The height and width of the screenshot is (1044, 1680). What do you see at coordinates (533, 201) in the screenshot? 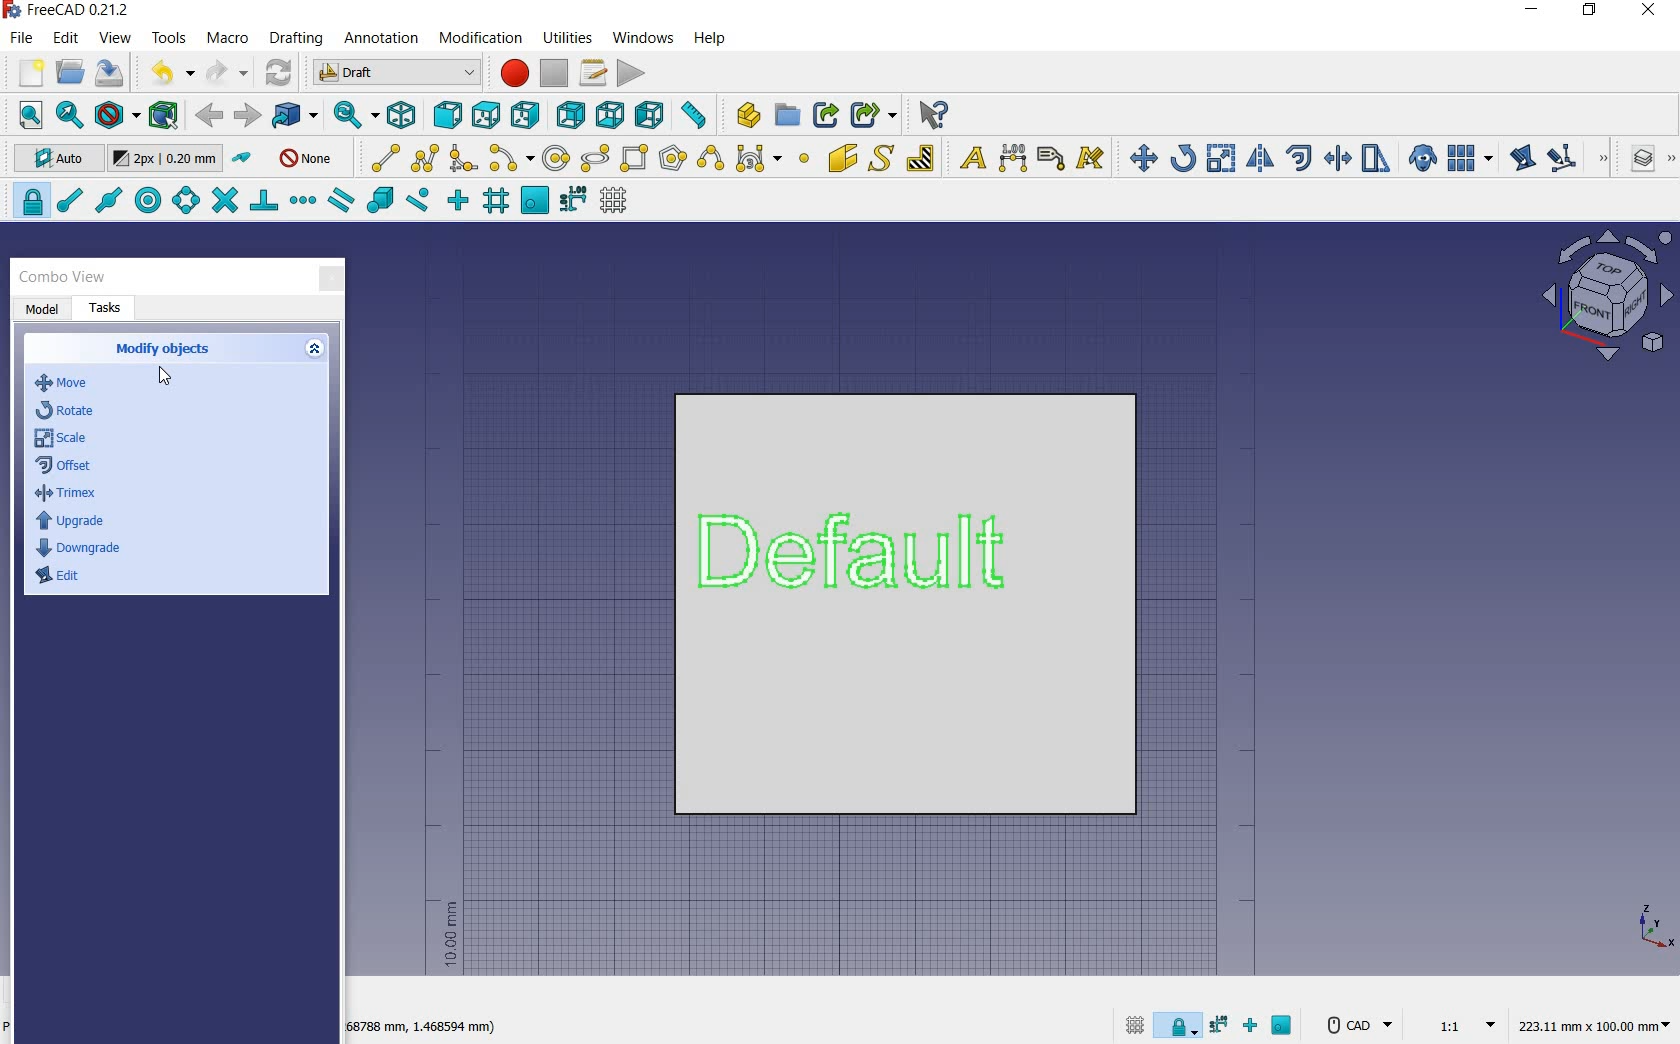
I see `snap working plane` at bounding box center [533, 201].